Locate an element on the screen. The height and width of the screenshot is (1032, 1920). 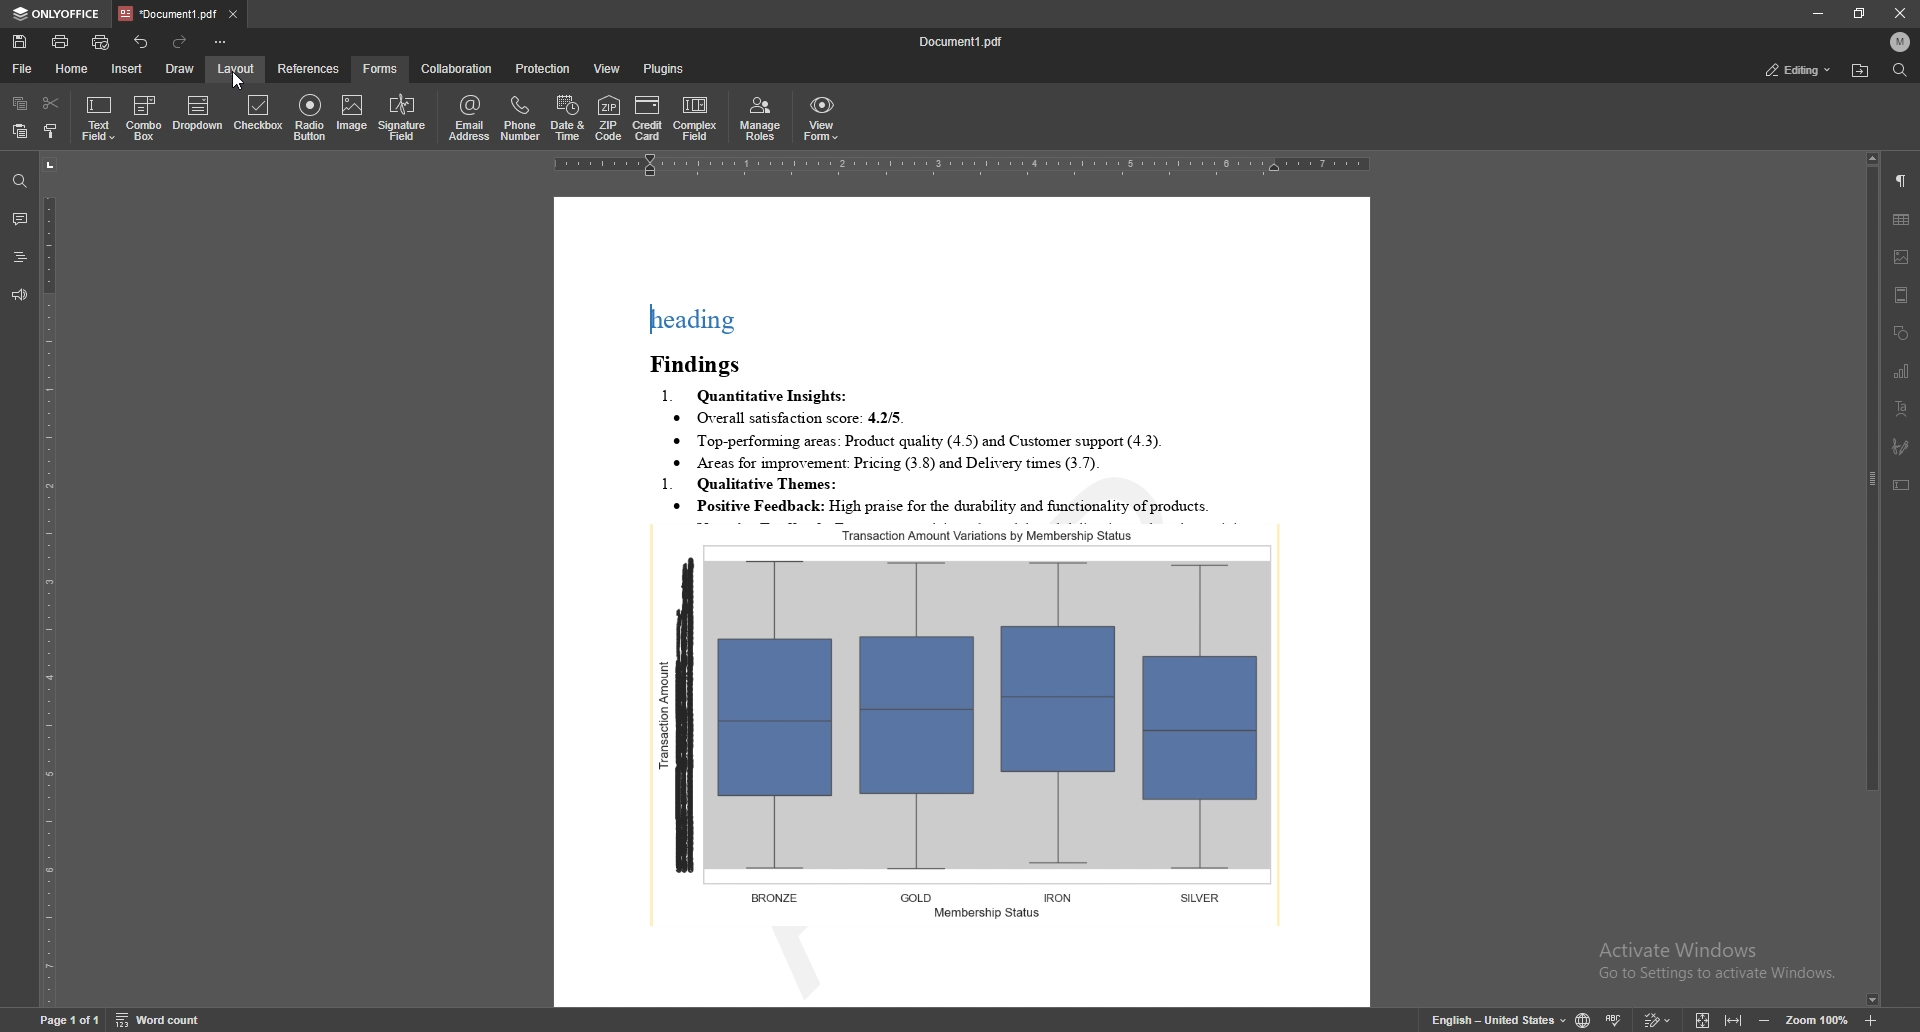
fit to screen is located at coordinates (1703, 1018).